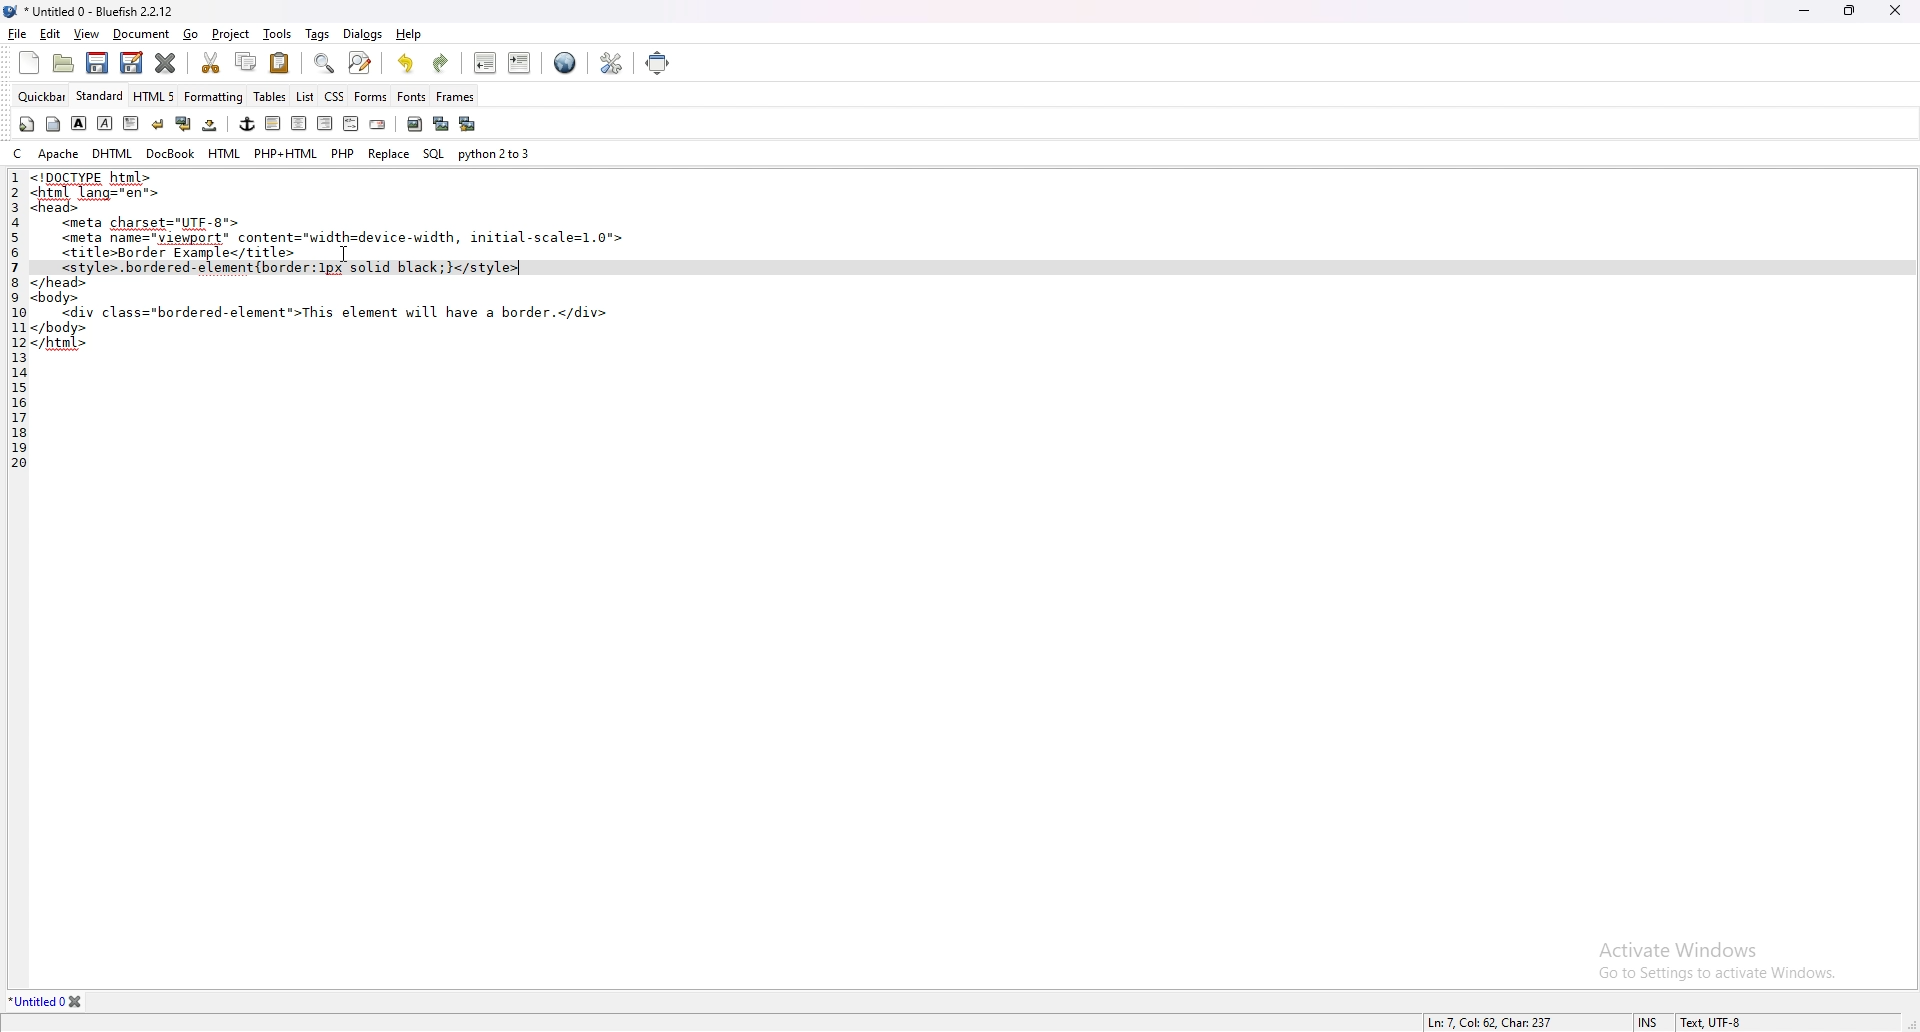 The width and height of the screenshot is (1920, 1032). I want to click on <!DOCTYPE html><html lang=ren-><head><meta charset="UTE-8"><meta name="viewport" content="width=device-width, initial-scale=1.0"><titleBorder Example</title><style>.bordered-element {border :1px solid black;}</style></head><body><div class="bordered-element >This element will have a border.</div></body></html>, so click(337, 264).